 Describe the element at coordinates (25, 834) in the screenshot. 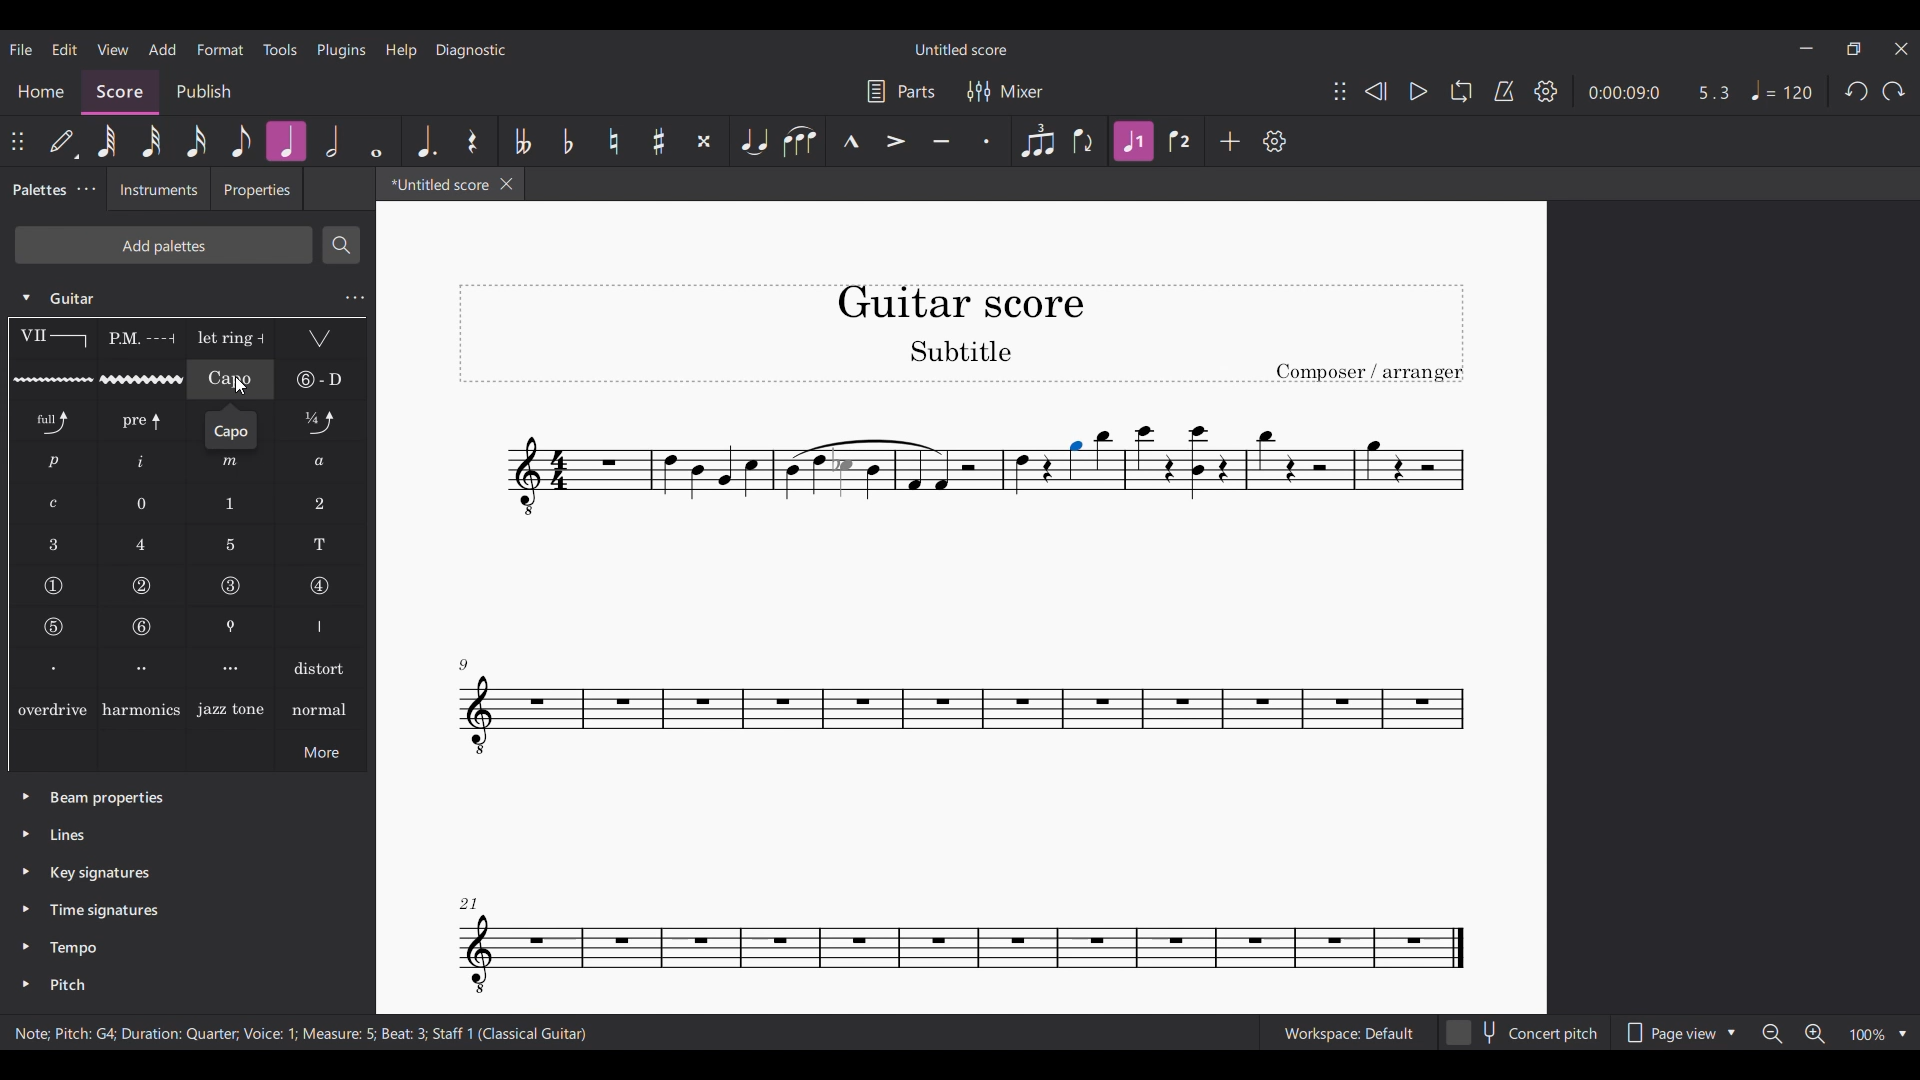

I see `Click to expand lines palette` at that location.